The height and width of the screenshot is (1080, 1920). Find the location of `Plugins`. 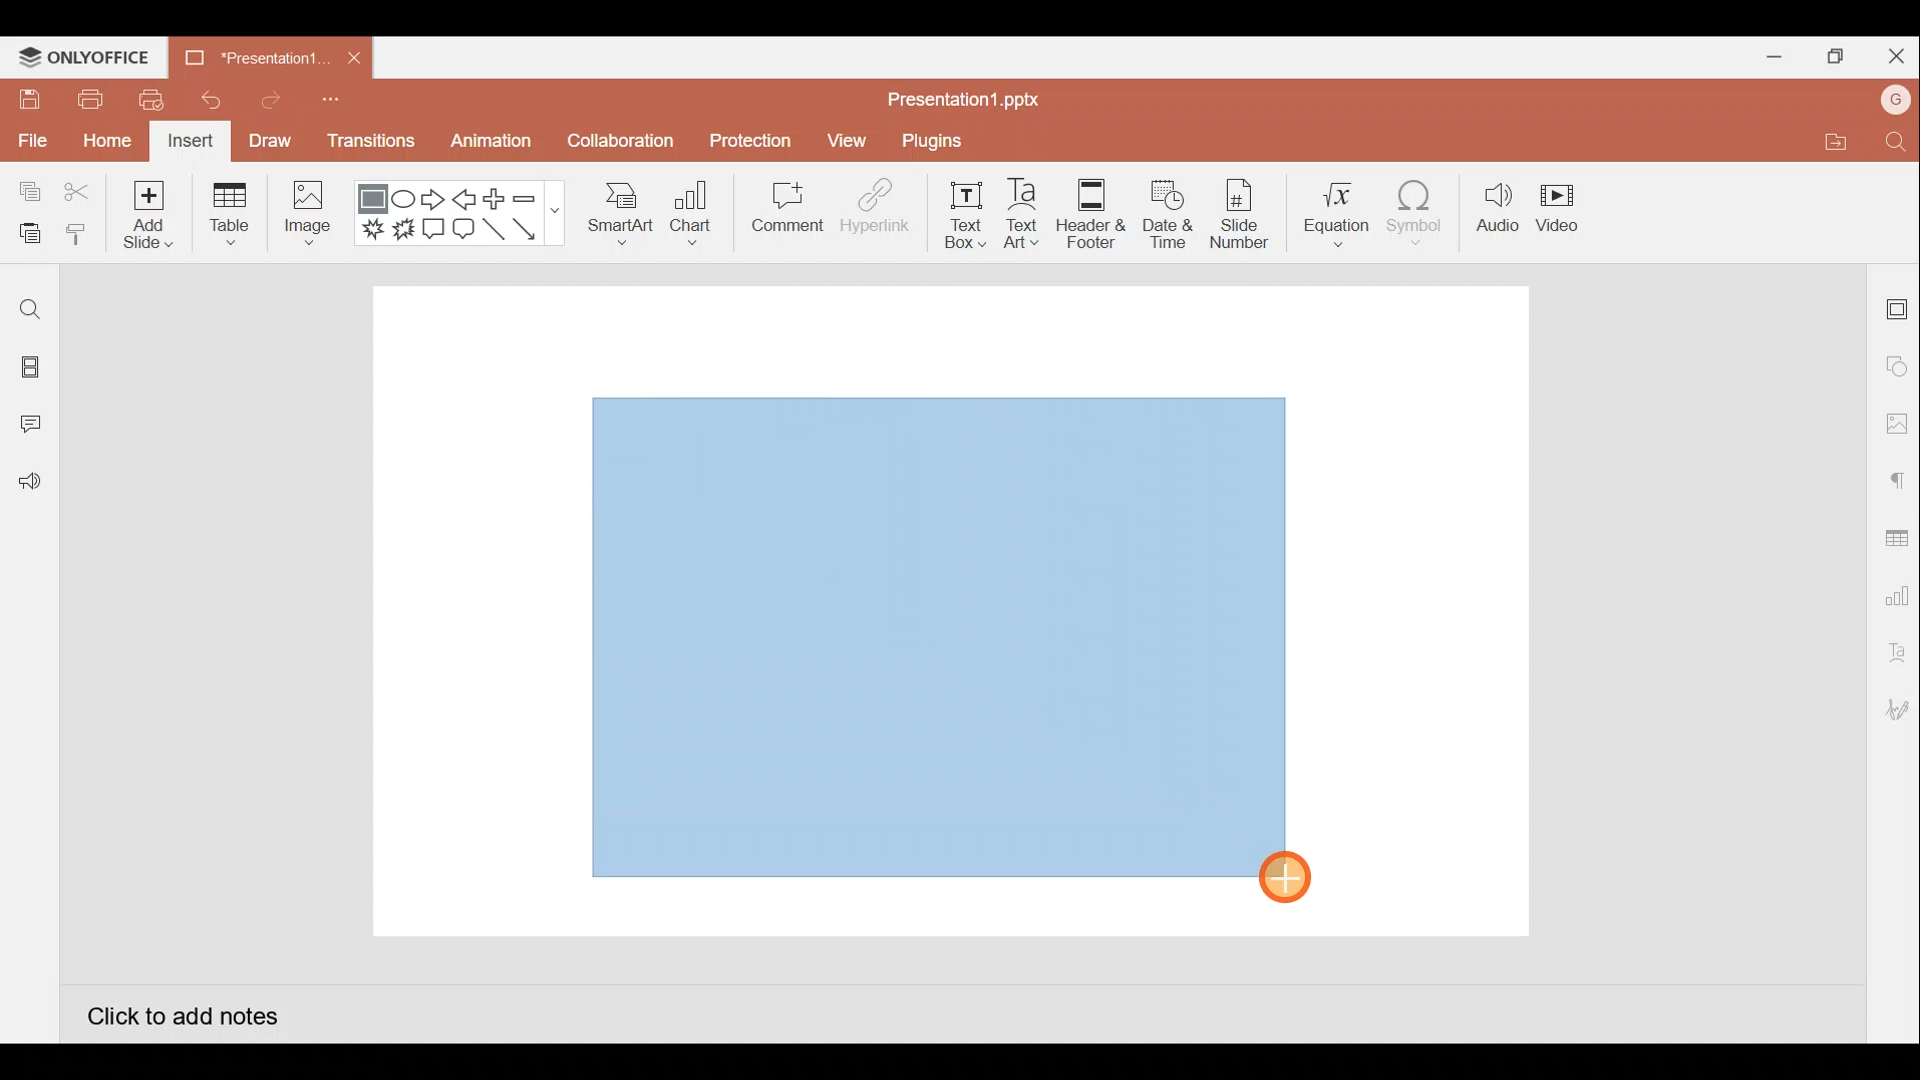

Plugins is located at coordinates (946, 138).